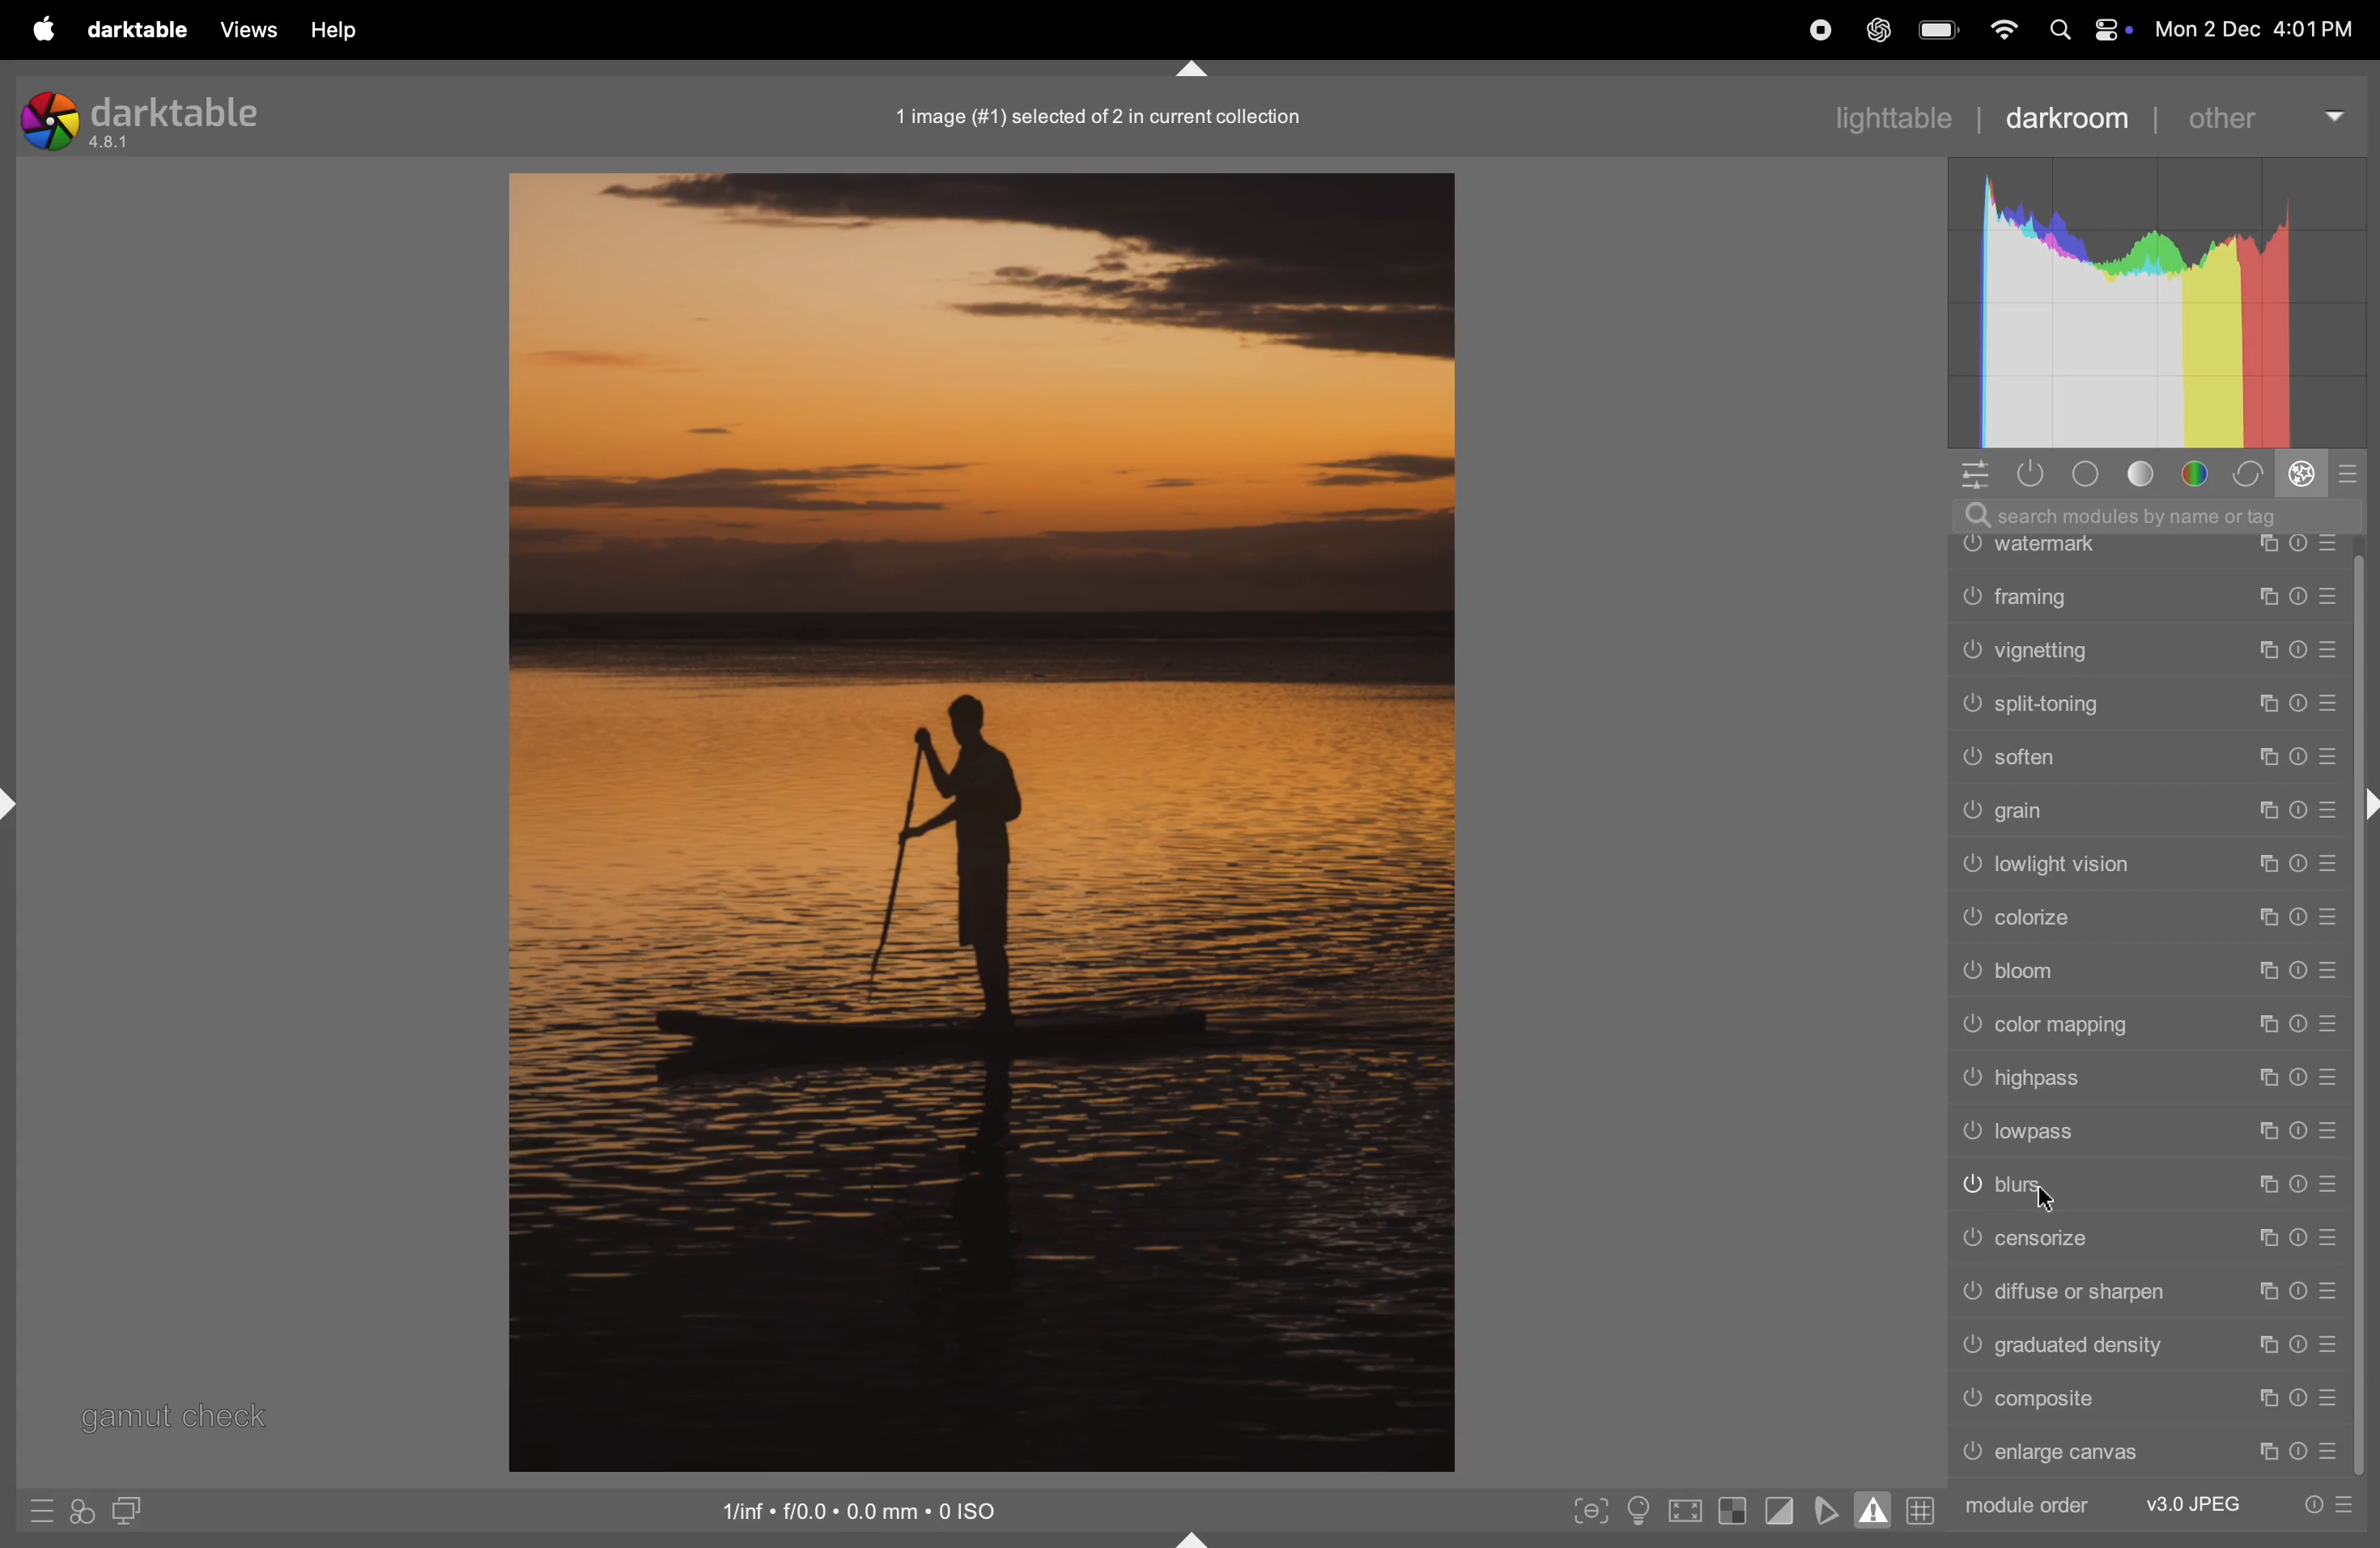  What do you see at coordinates (1735, 1512) in the screenshot?
I see `toggle indication of raw exposure` at bounding box center [1735, 1512].